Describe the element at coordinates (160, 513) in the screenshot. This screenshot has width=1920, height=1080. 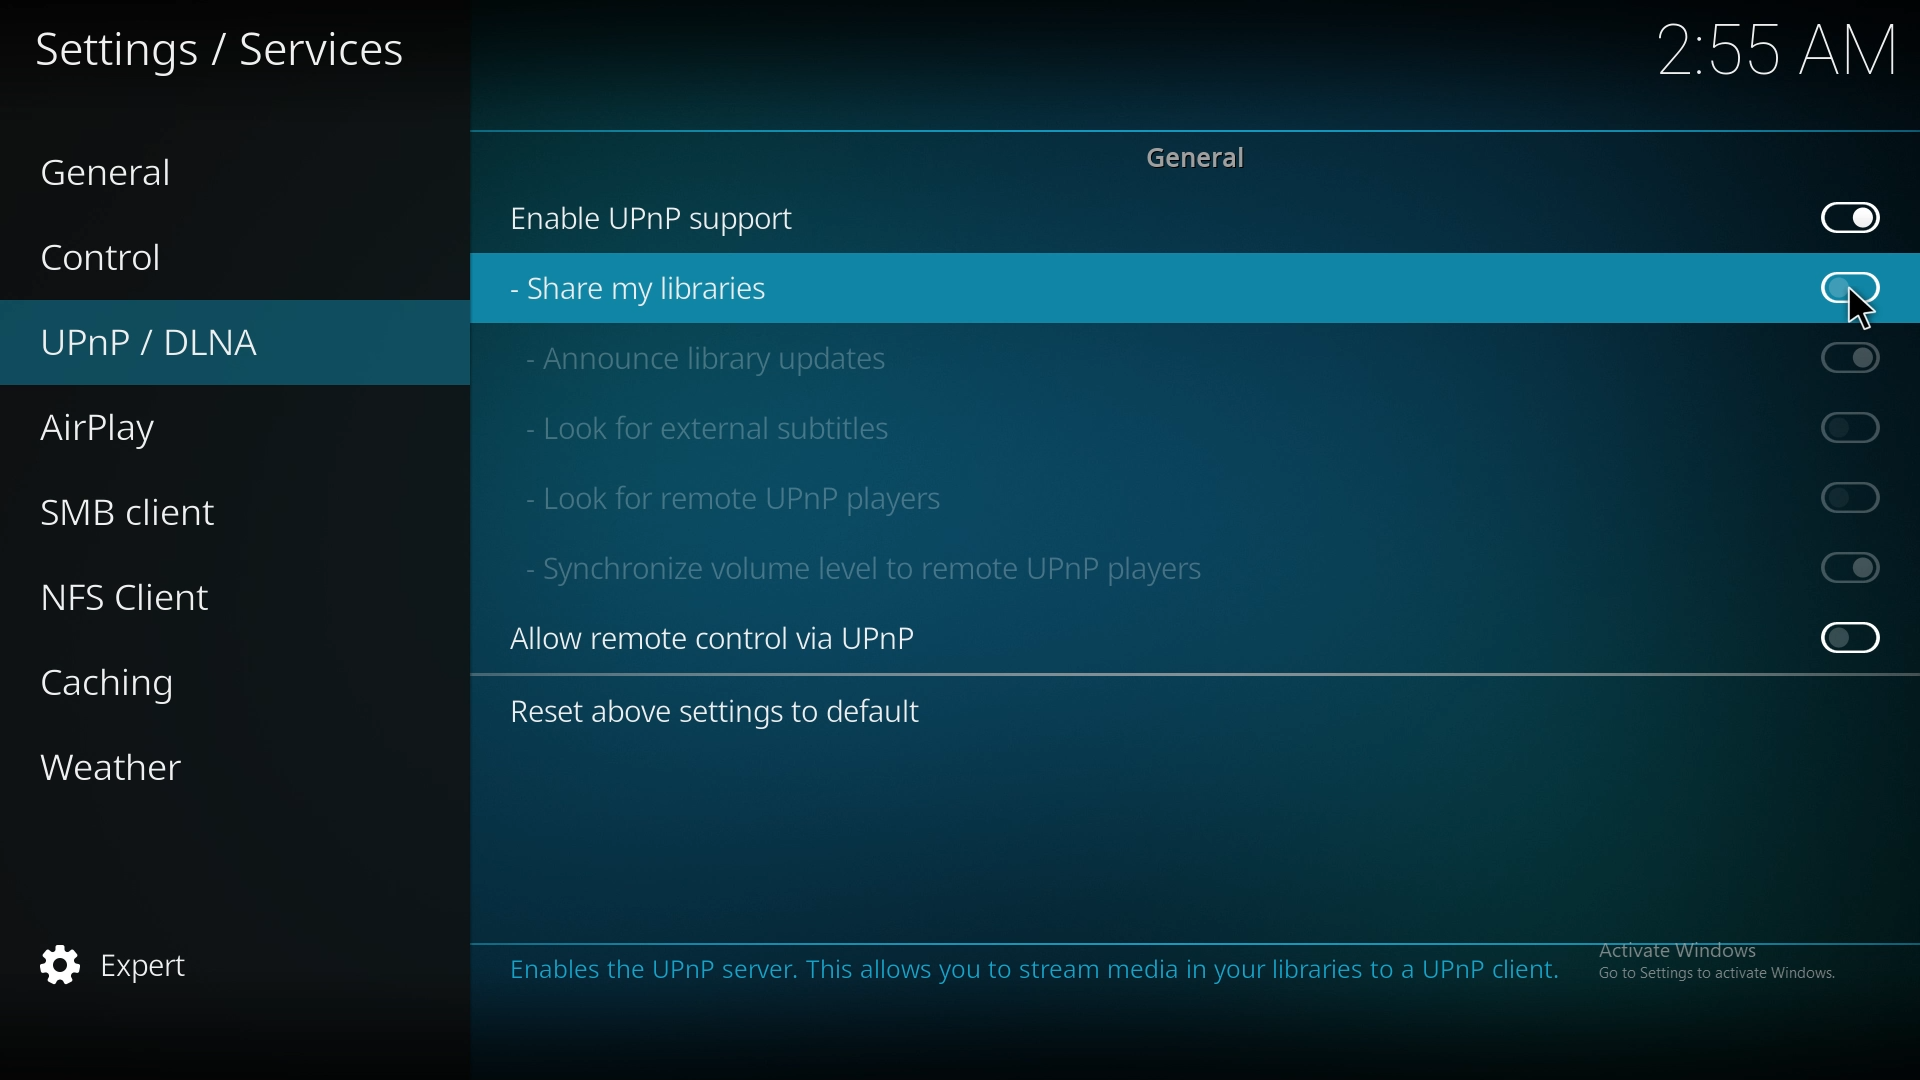
I see `smb client` at that location.